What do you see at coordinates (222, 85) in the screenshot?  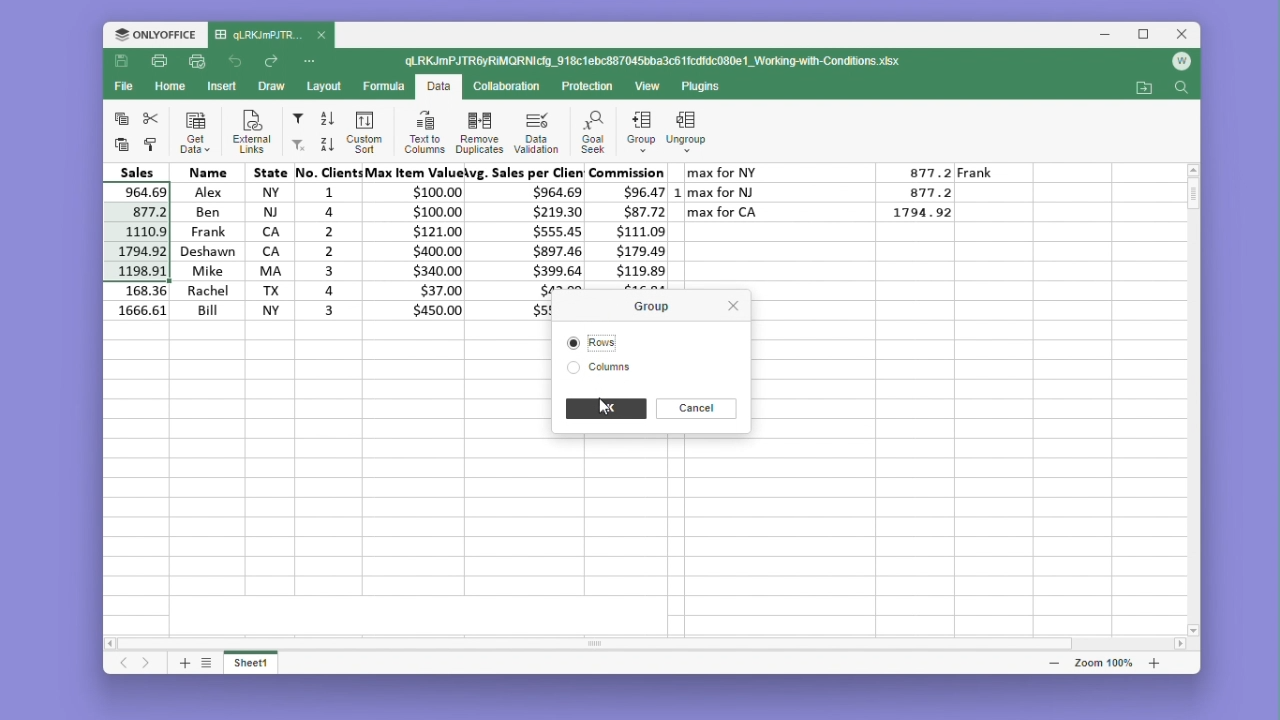 I see `Insert` at bounding box center [222, 85].